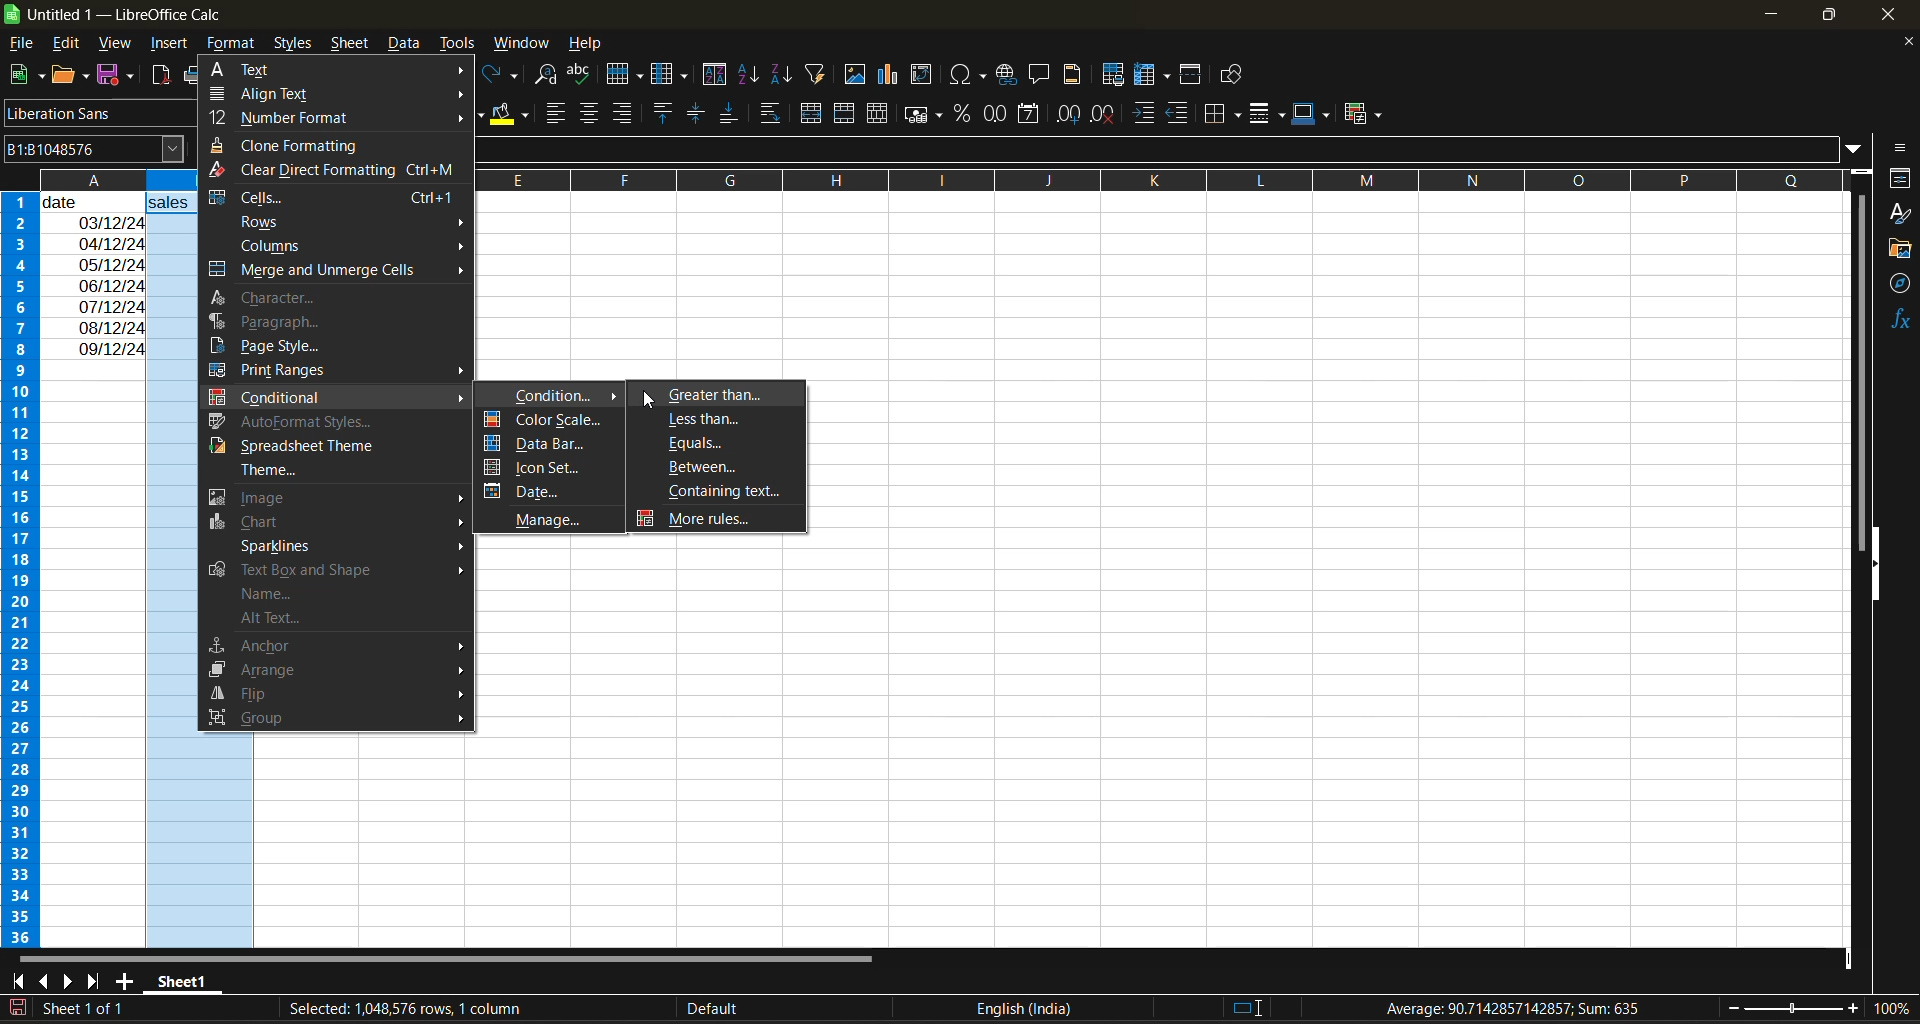  What do you see at coordinates (509, 116) in the screenshot?
I see `background color` at bounding box center [509, 116].